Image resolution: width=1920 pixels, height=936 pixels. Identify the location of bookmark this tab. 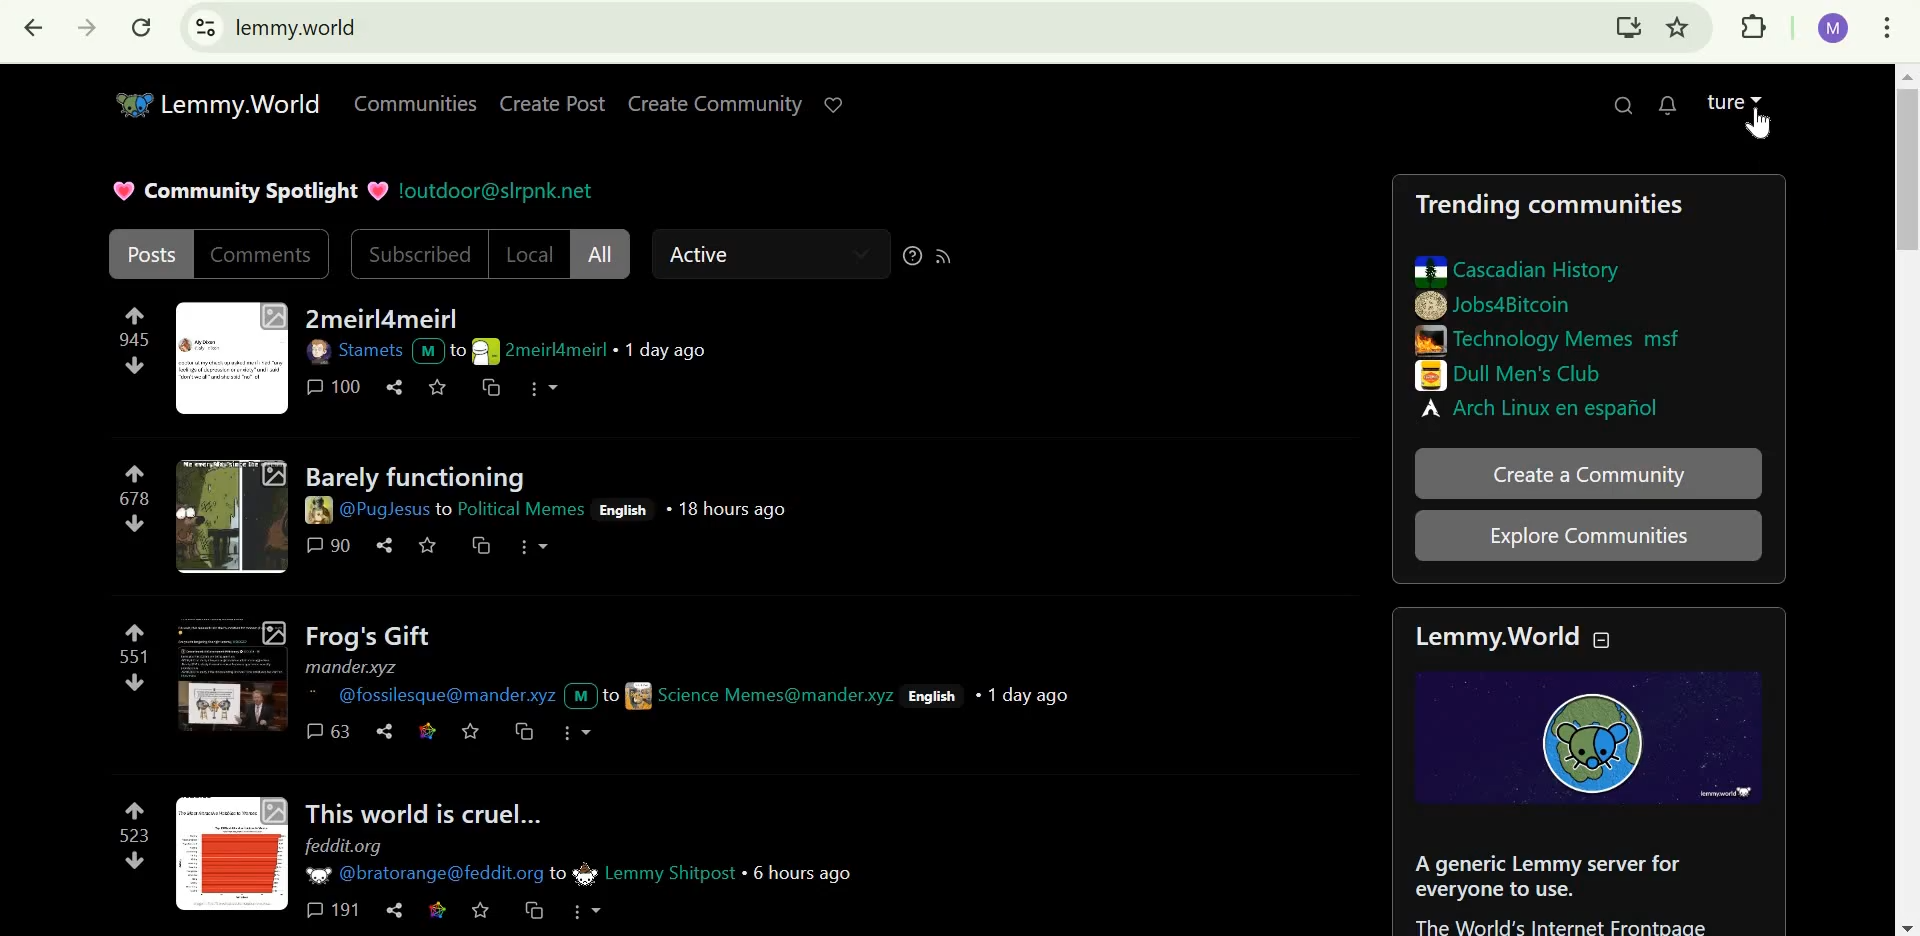
(1679, 27).